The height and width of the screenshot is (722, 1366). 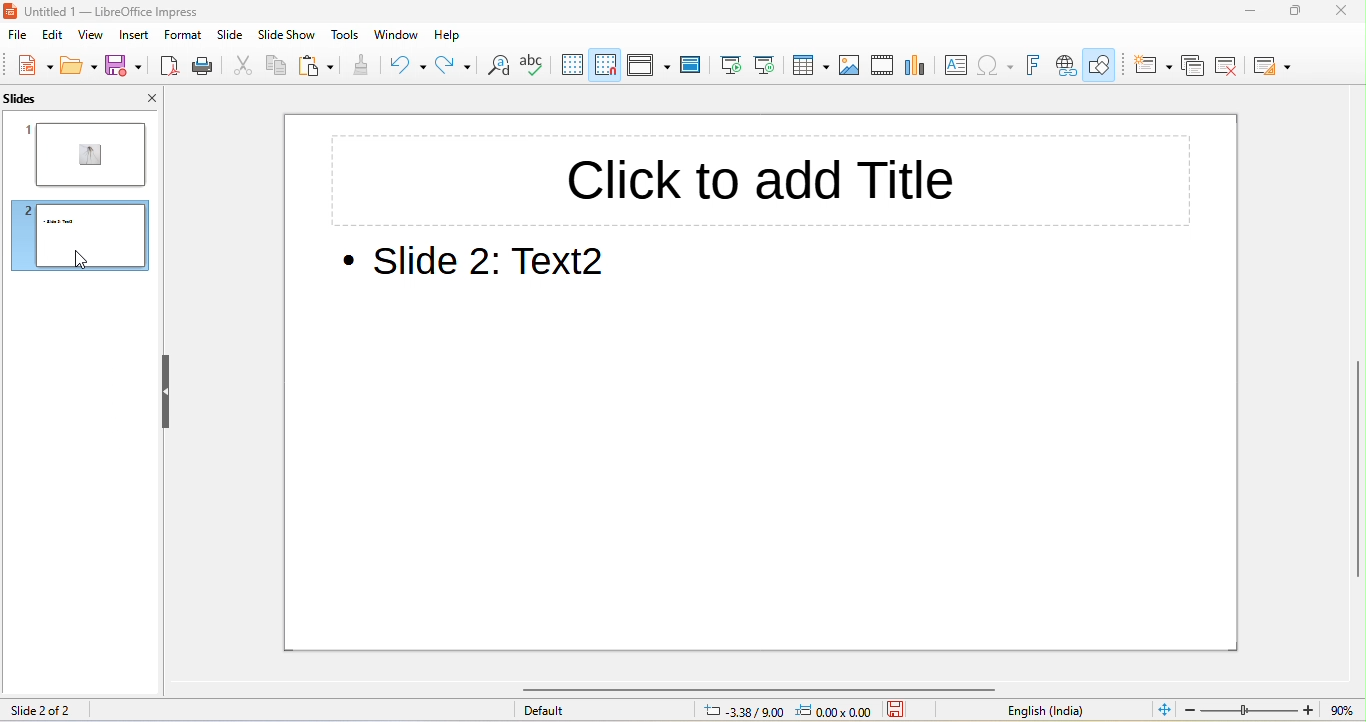 I want to click on save, so click(x=123, y=68).